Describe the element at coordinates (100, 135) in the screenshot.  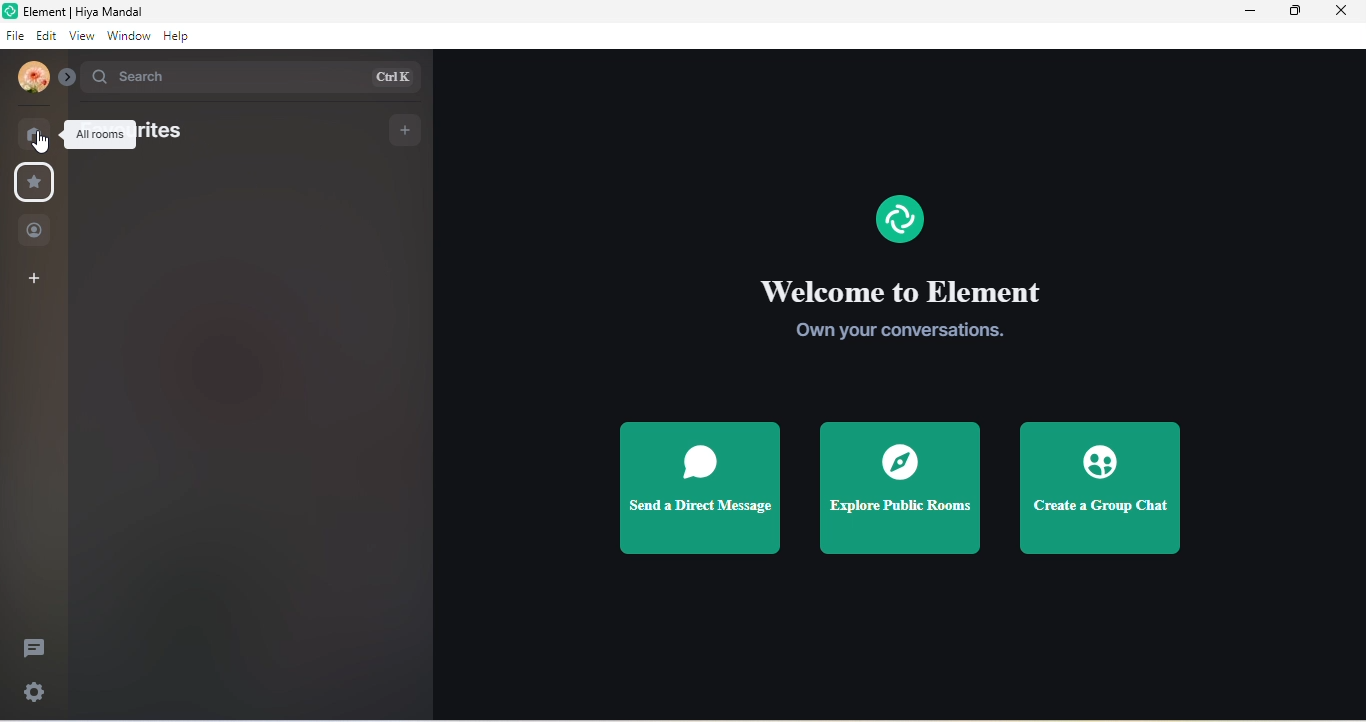
I see `All rooms` at that location.